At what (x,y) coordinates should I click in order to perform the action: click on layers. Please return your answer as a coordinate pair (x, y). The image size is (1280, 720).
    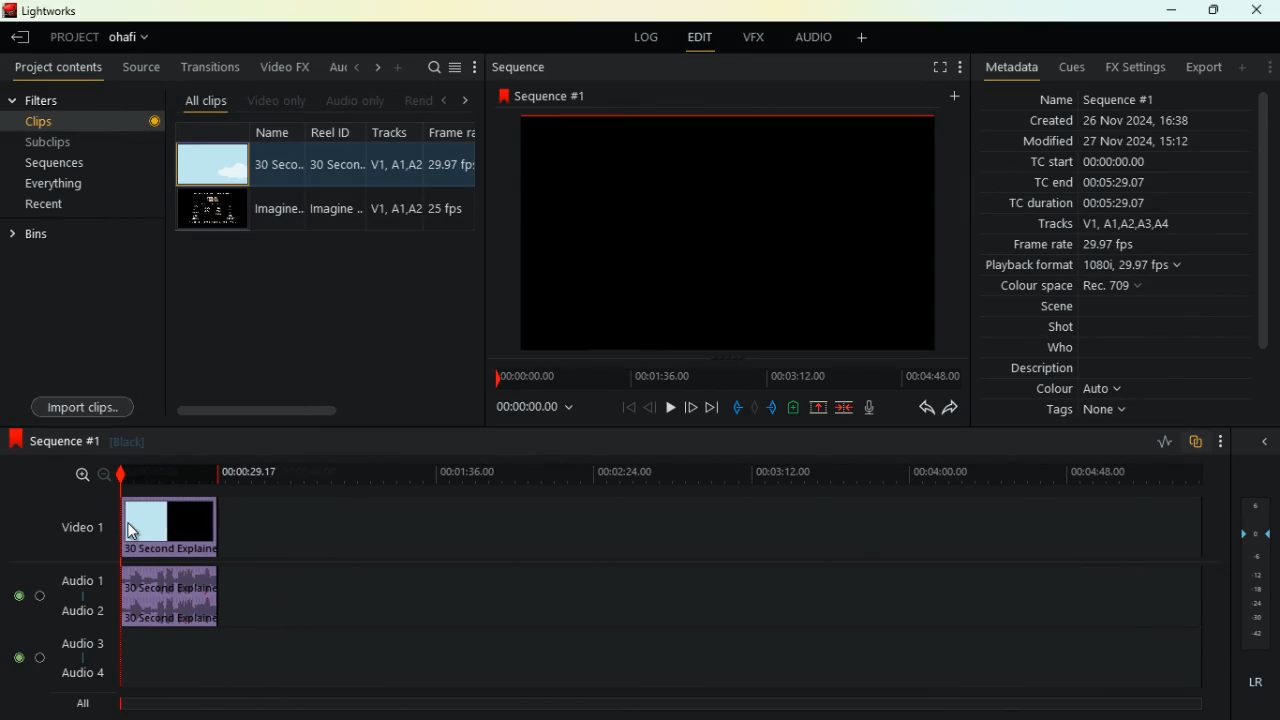
    Looking at the image, I should click on (1256, 573).